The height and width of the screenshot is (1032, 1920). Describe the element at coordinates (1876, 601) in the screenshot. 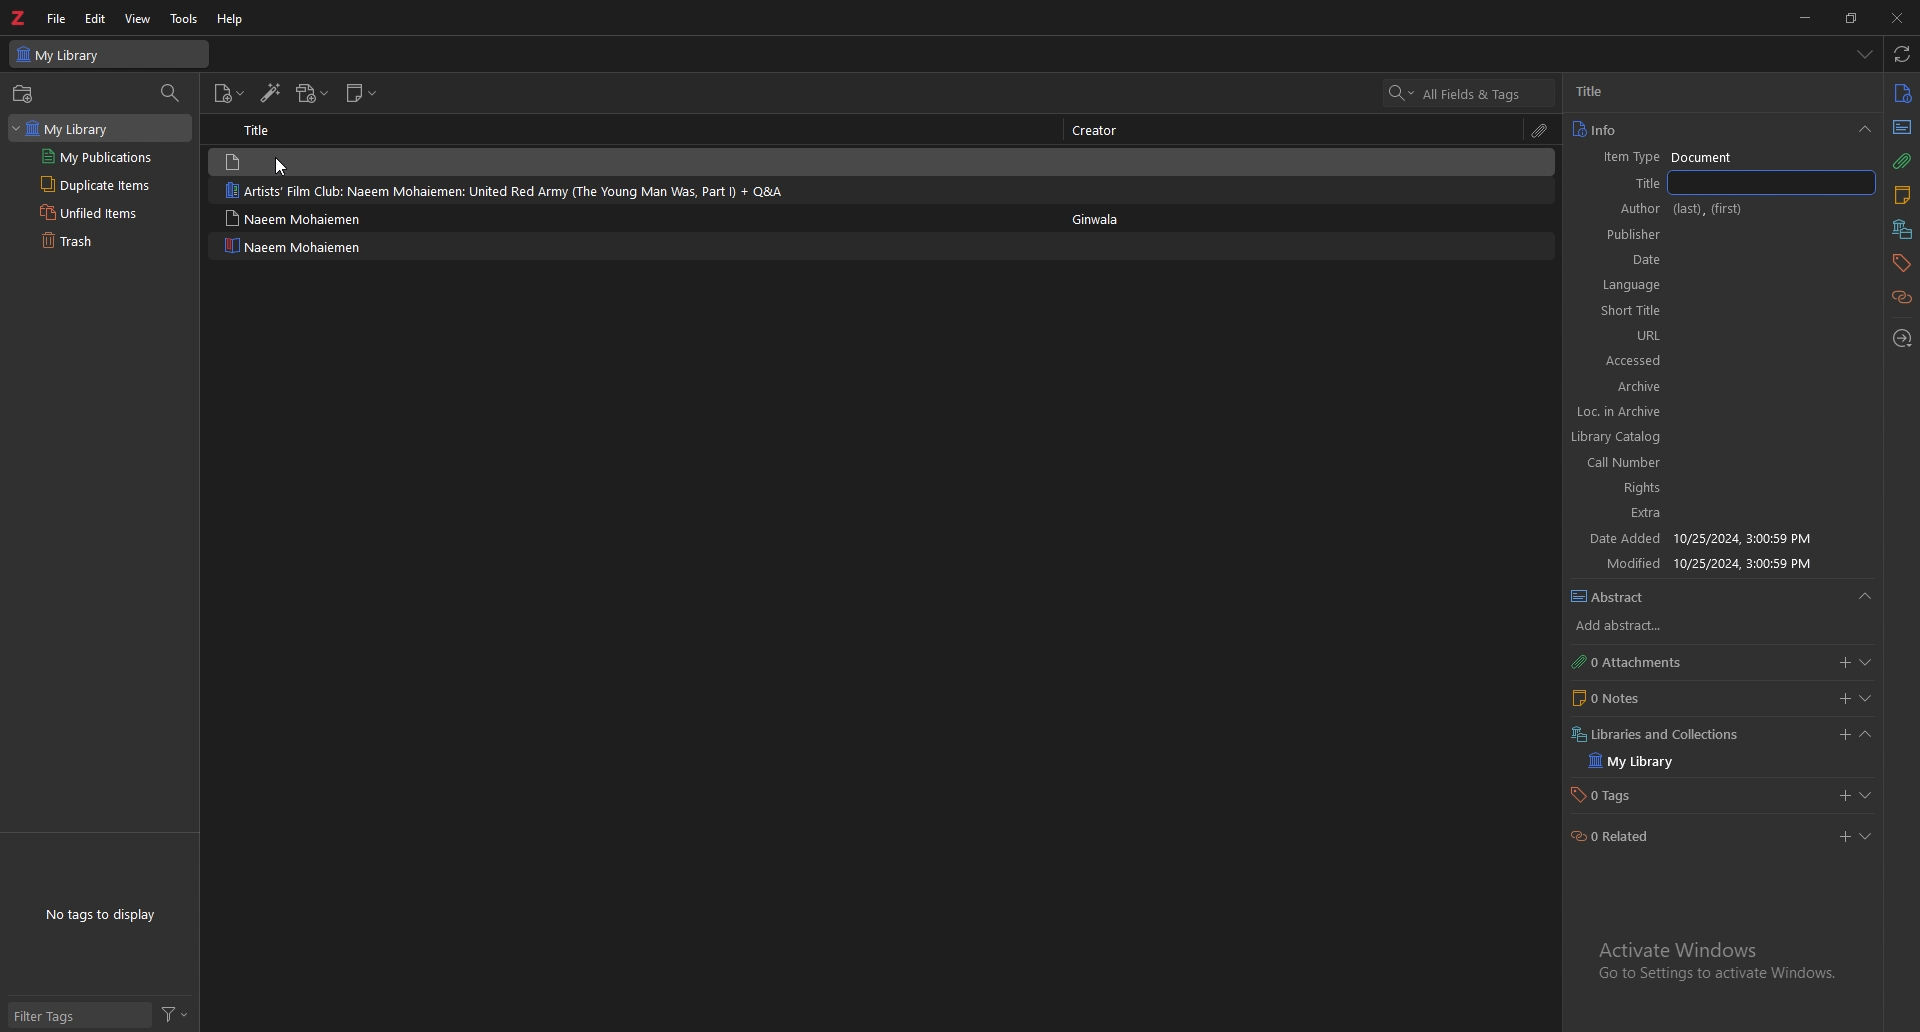

I see `Menu` at that location.